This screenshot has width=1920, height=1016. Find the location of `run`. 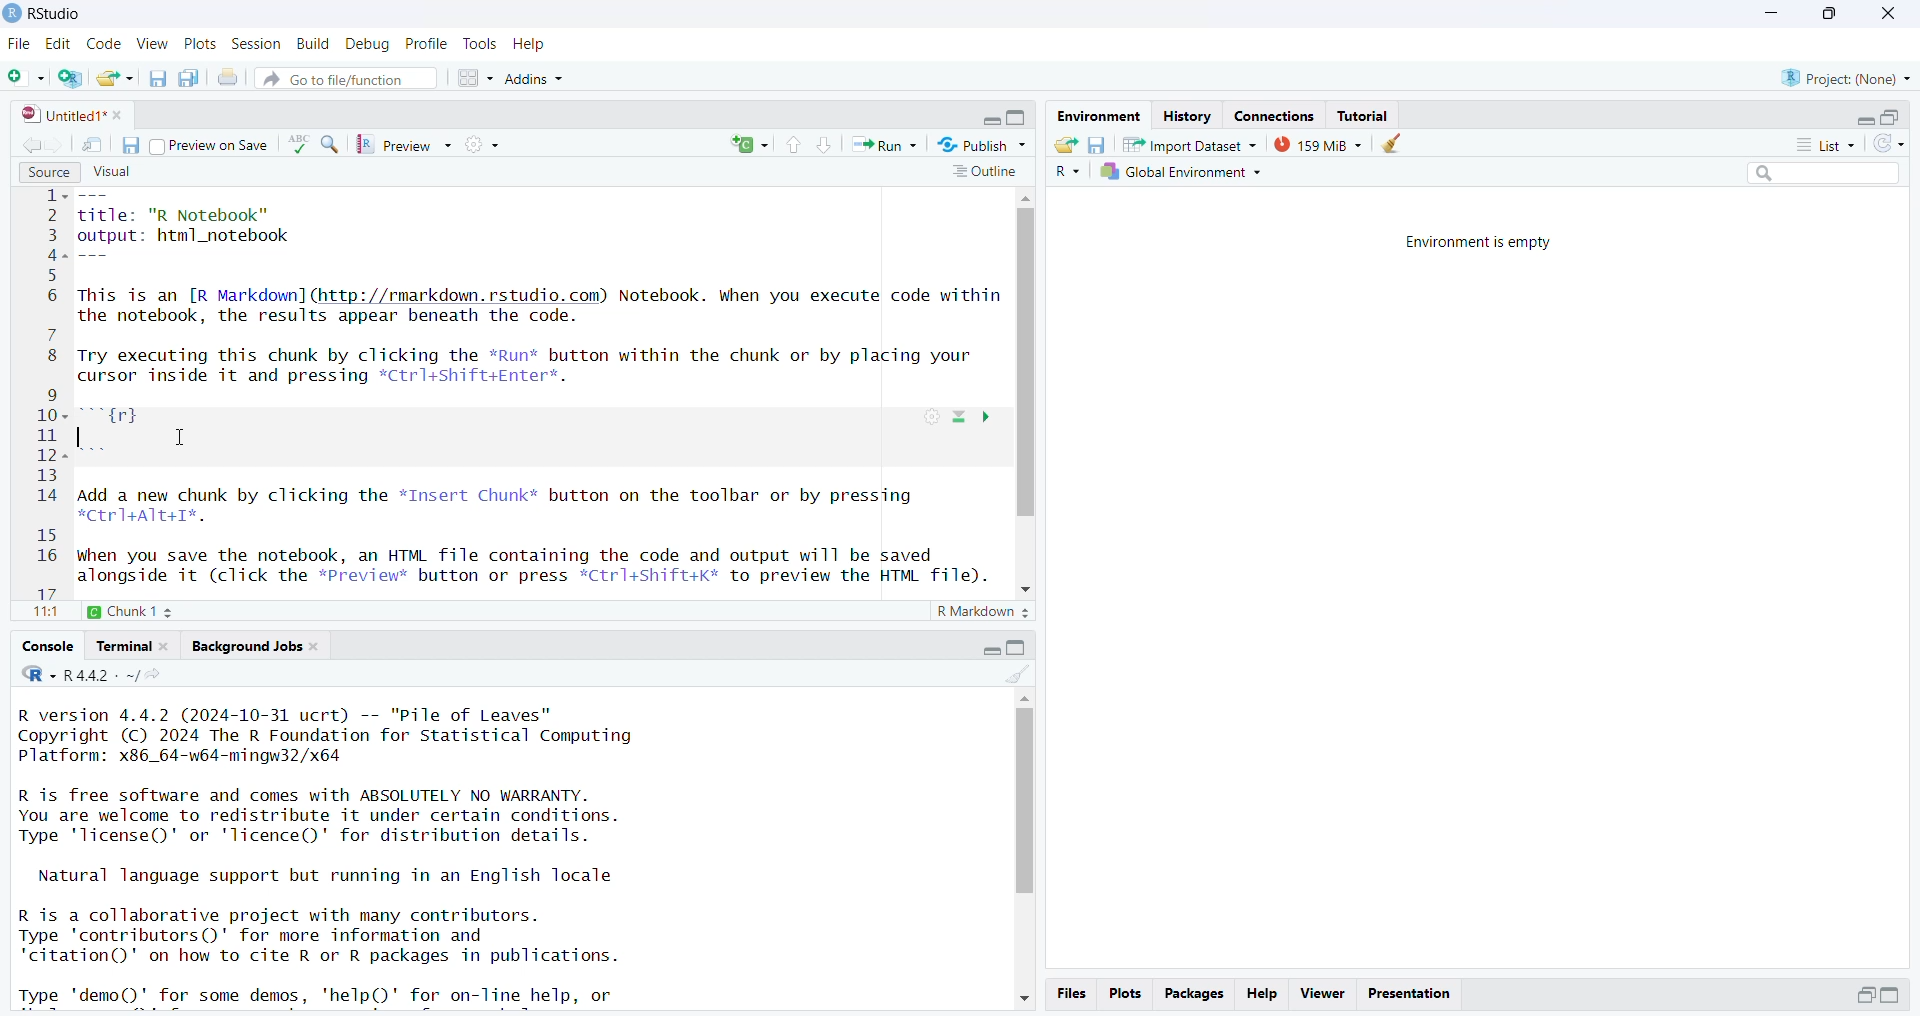

run is located at coordinates (885, 145).